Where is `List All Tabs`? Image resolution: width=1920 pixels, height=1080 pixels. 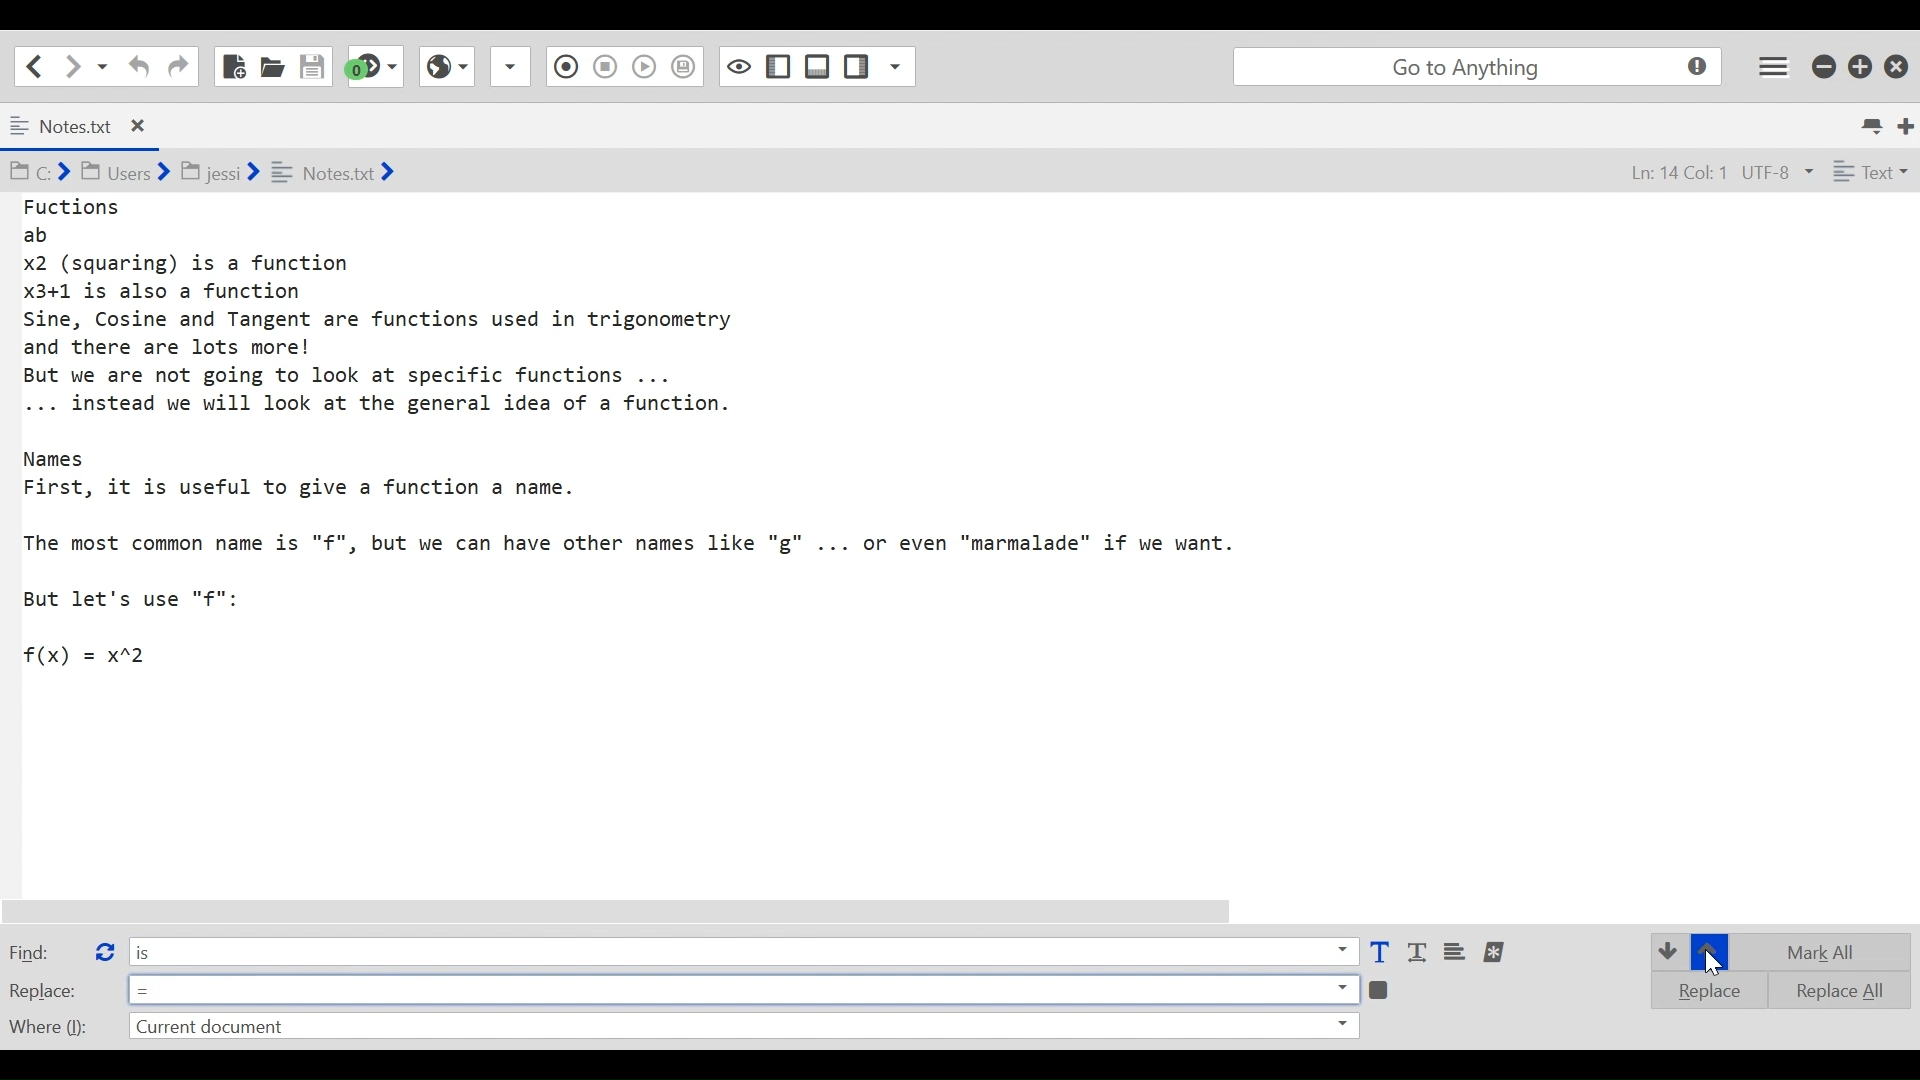 List All Tabs is located at coordinates (1874, 123).